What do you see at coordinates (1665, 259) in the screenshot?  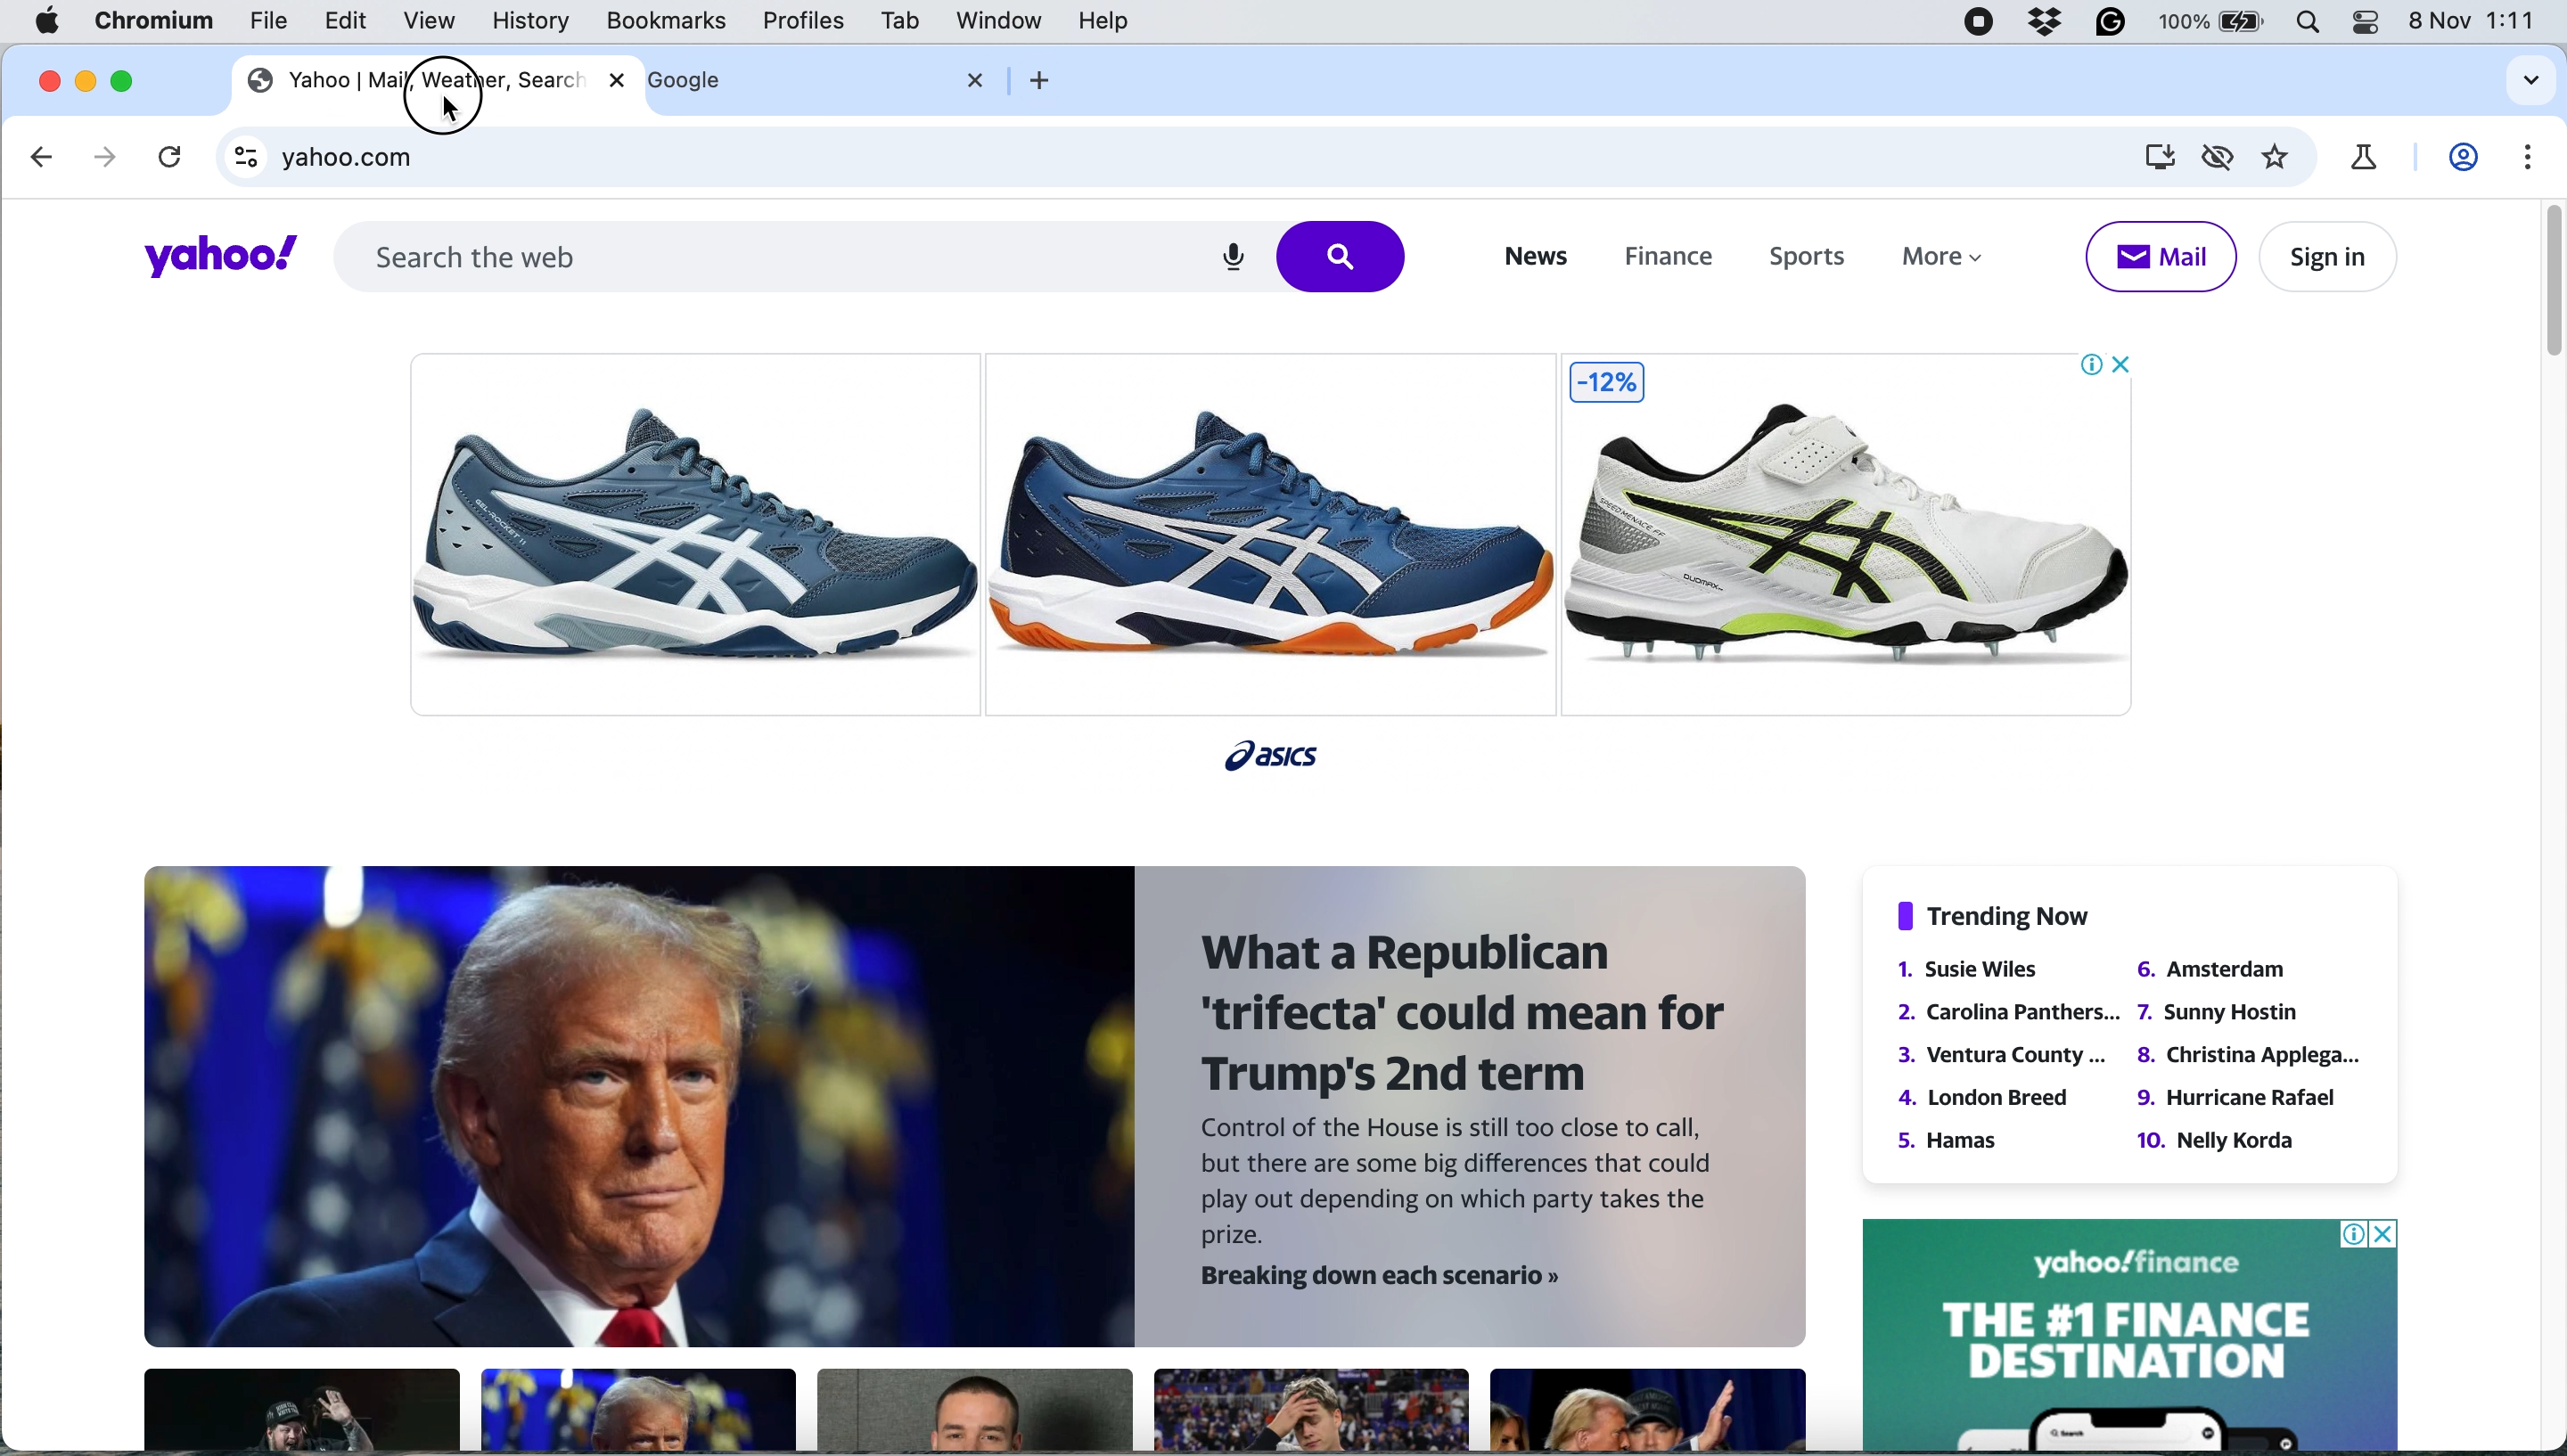 I see `finance` at bounding box center [1665, 259].